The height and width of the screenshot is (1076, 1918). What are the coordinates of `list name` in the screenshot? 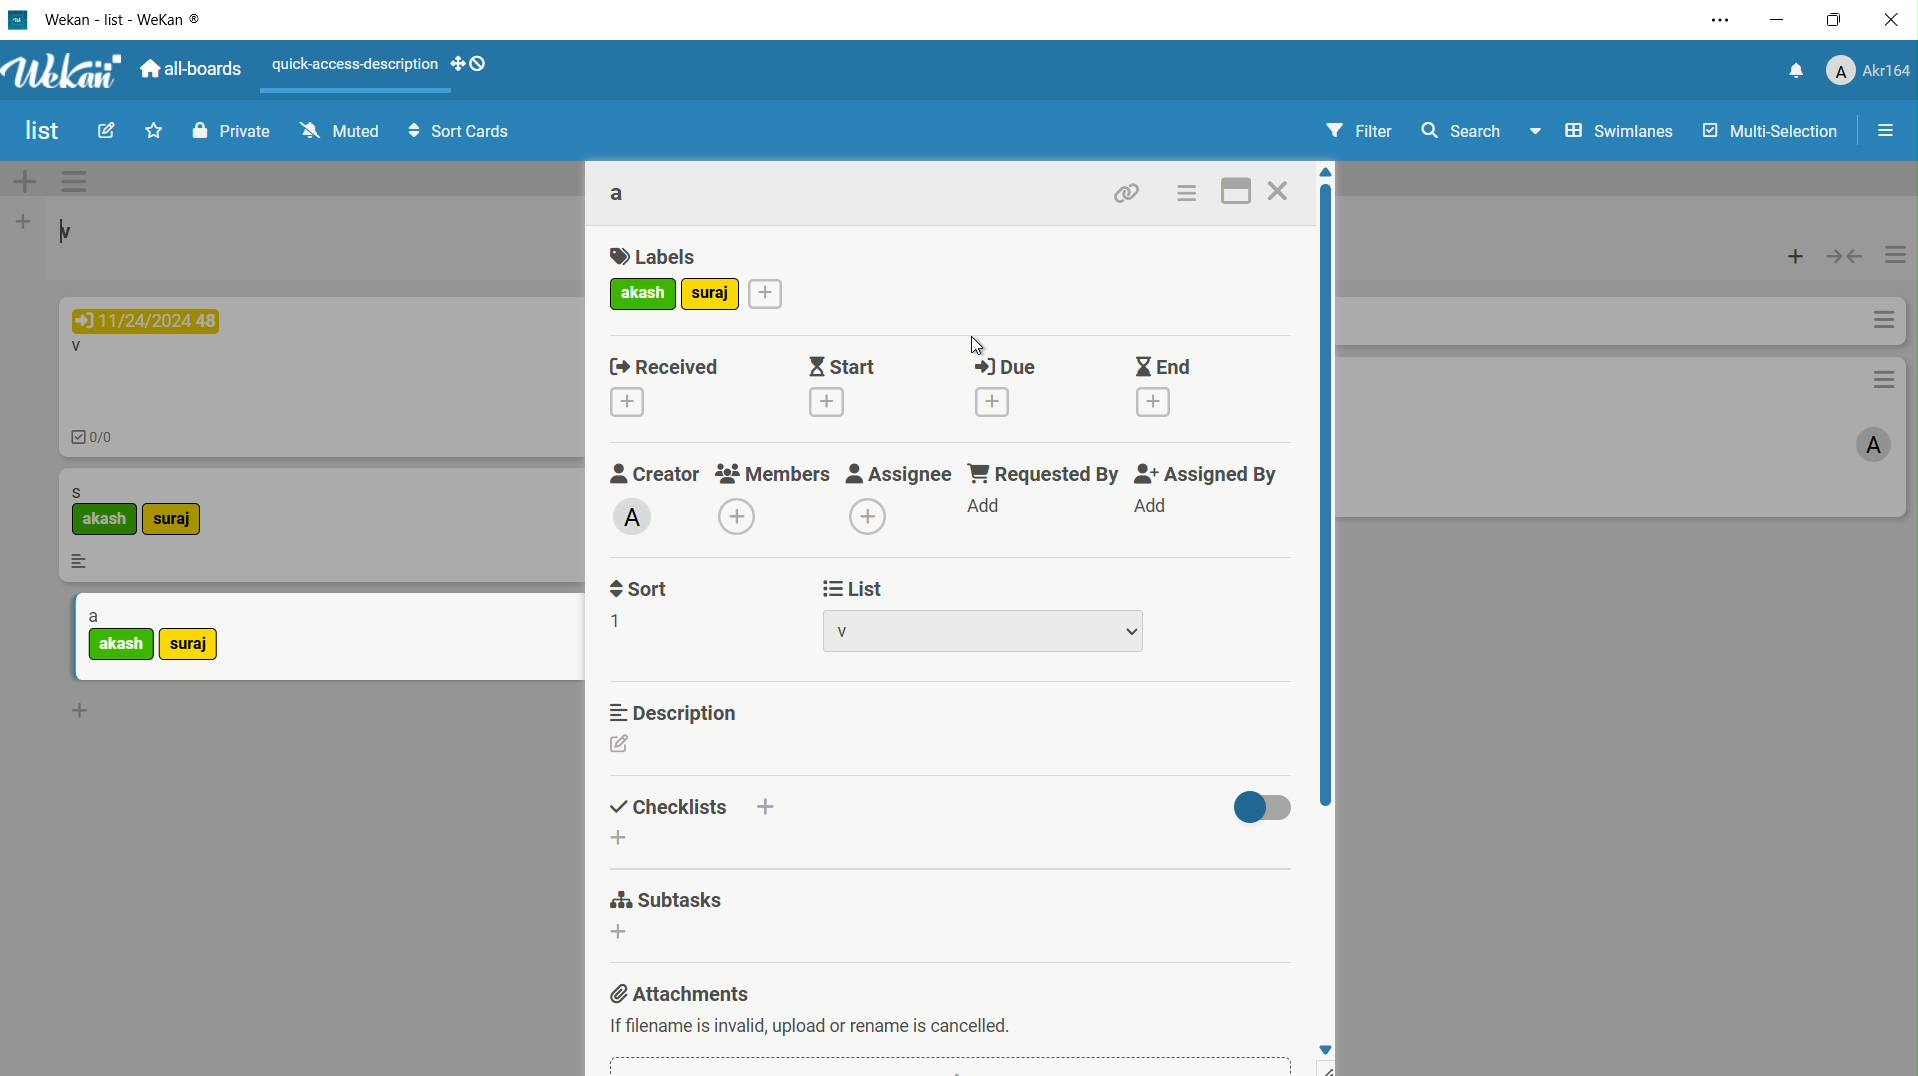 It's located at (842, 628).